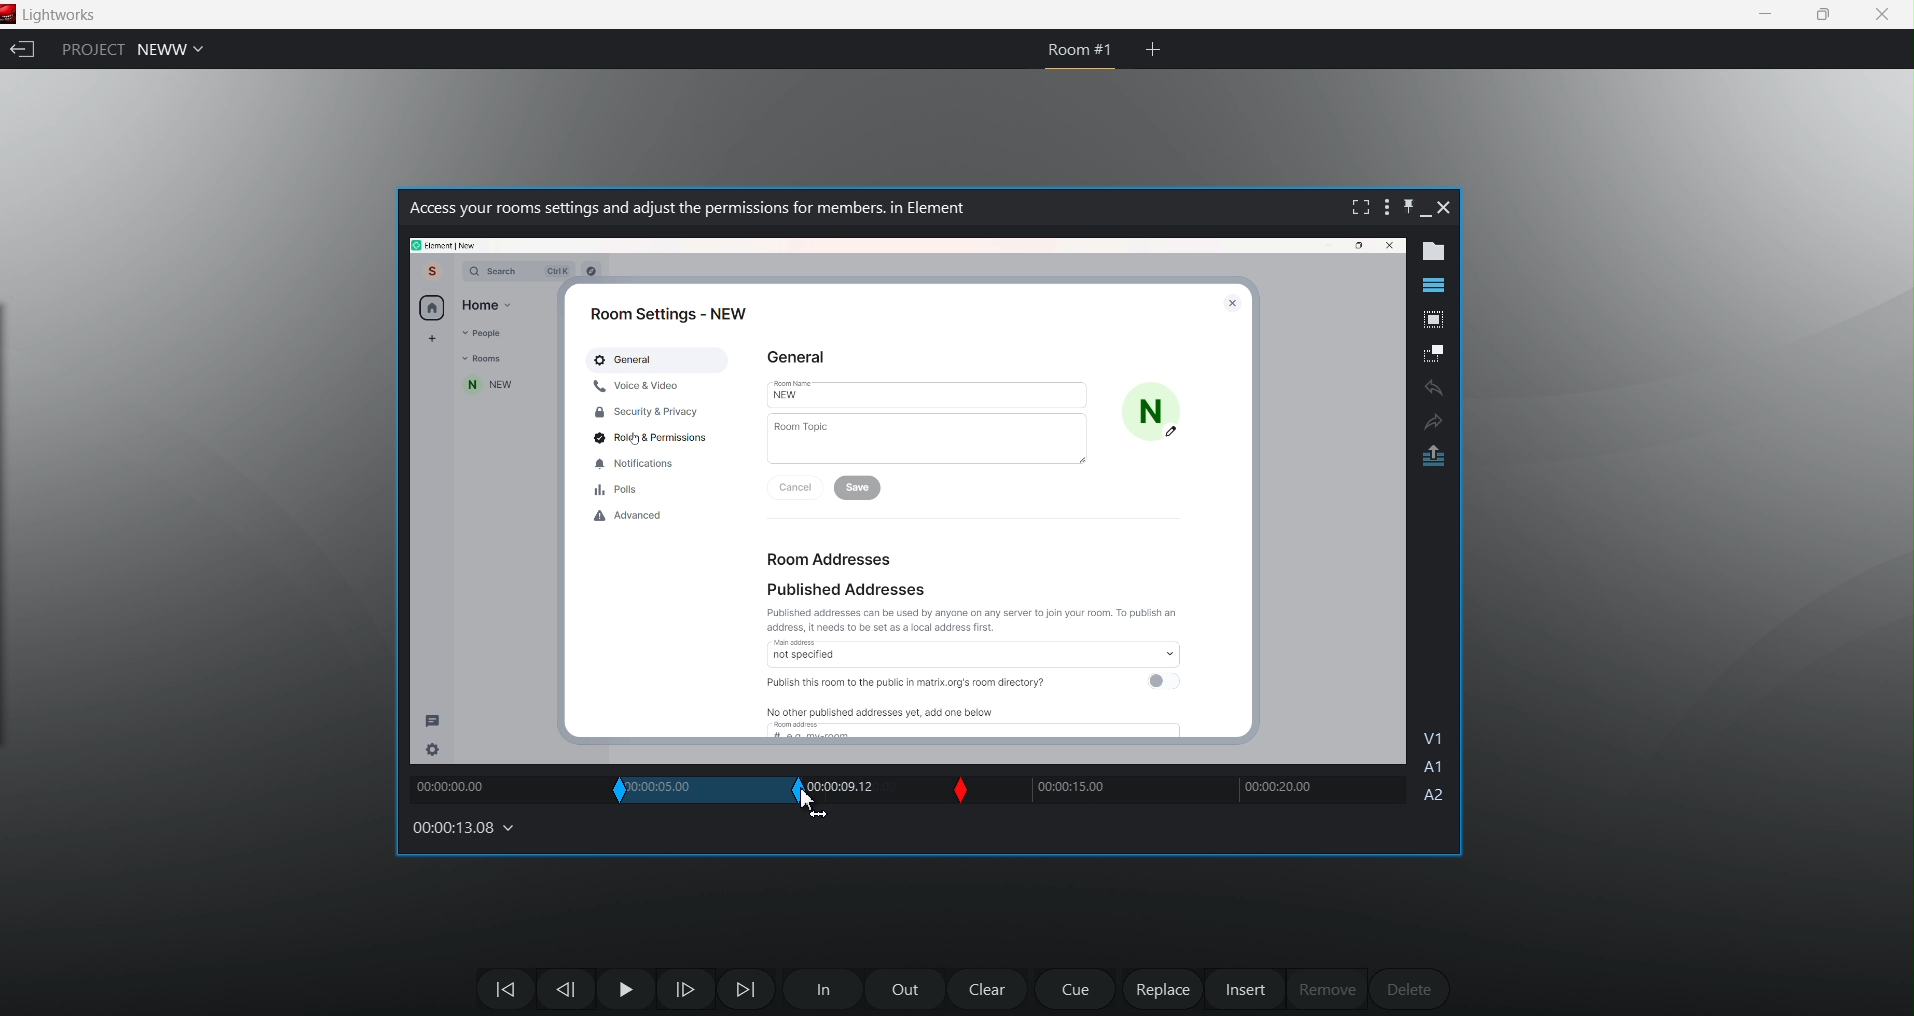  Describe the element at coordinates (690, 209) in the screenshot. I see `Video name` at that location.